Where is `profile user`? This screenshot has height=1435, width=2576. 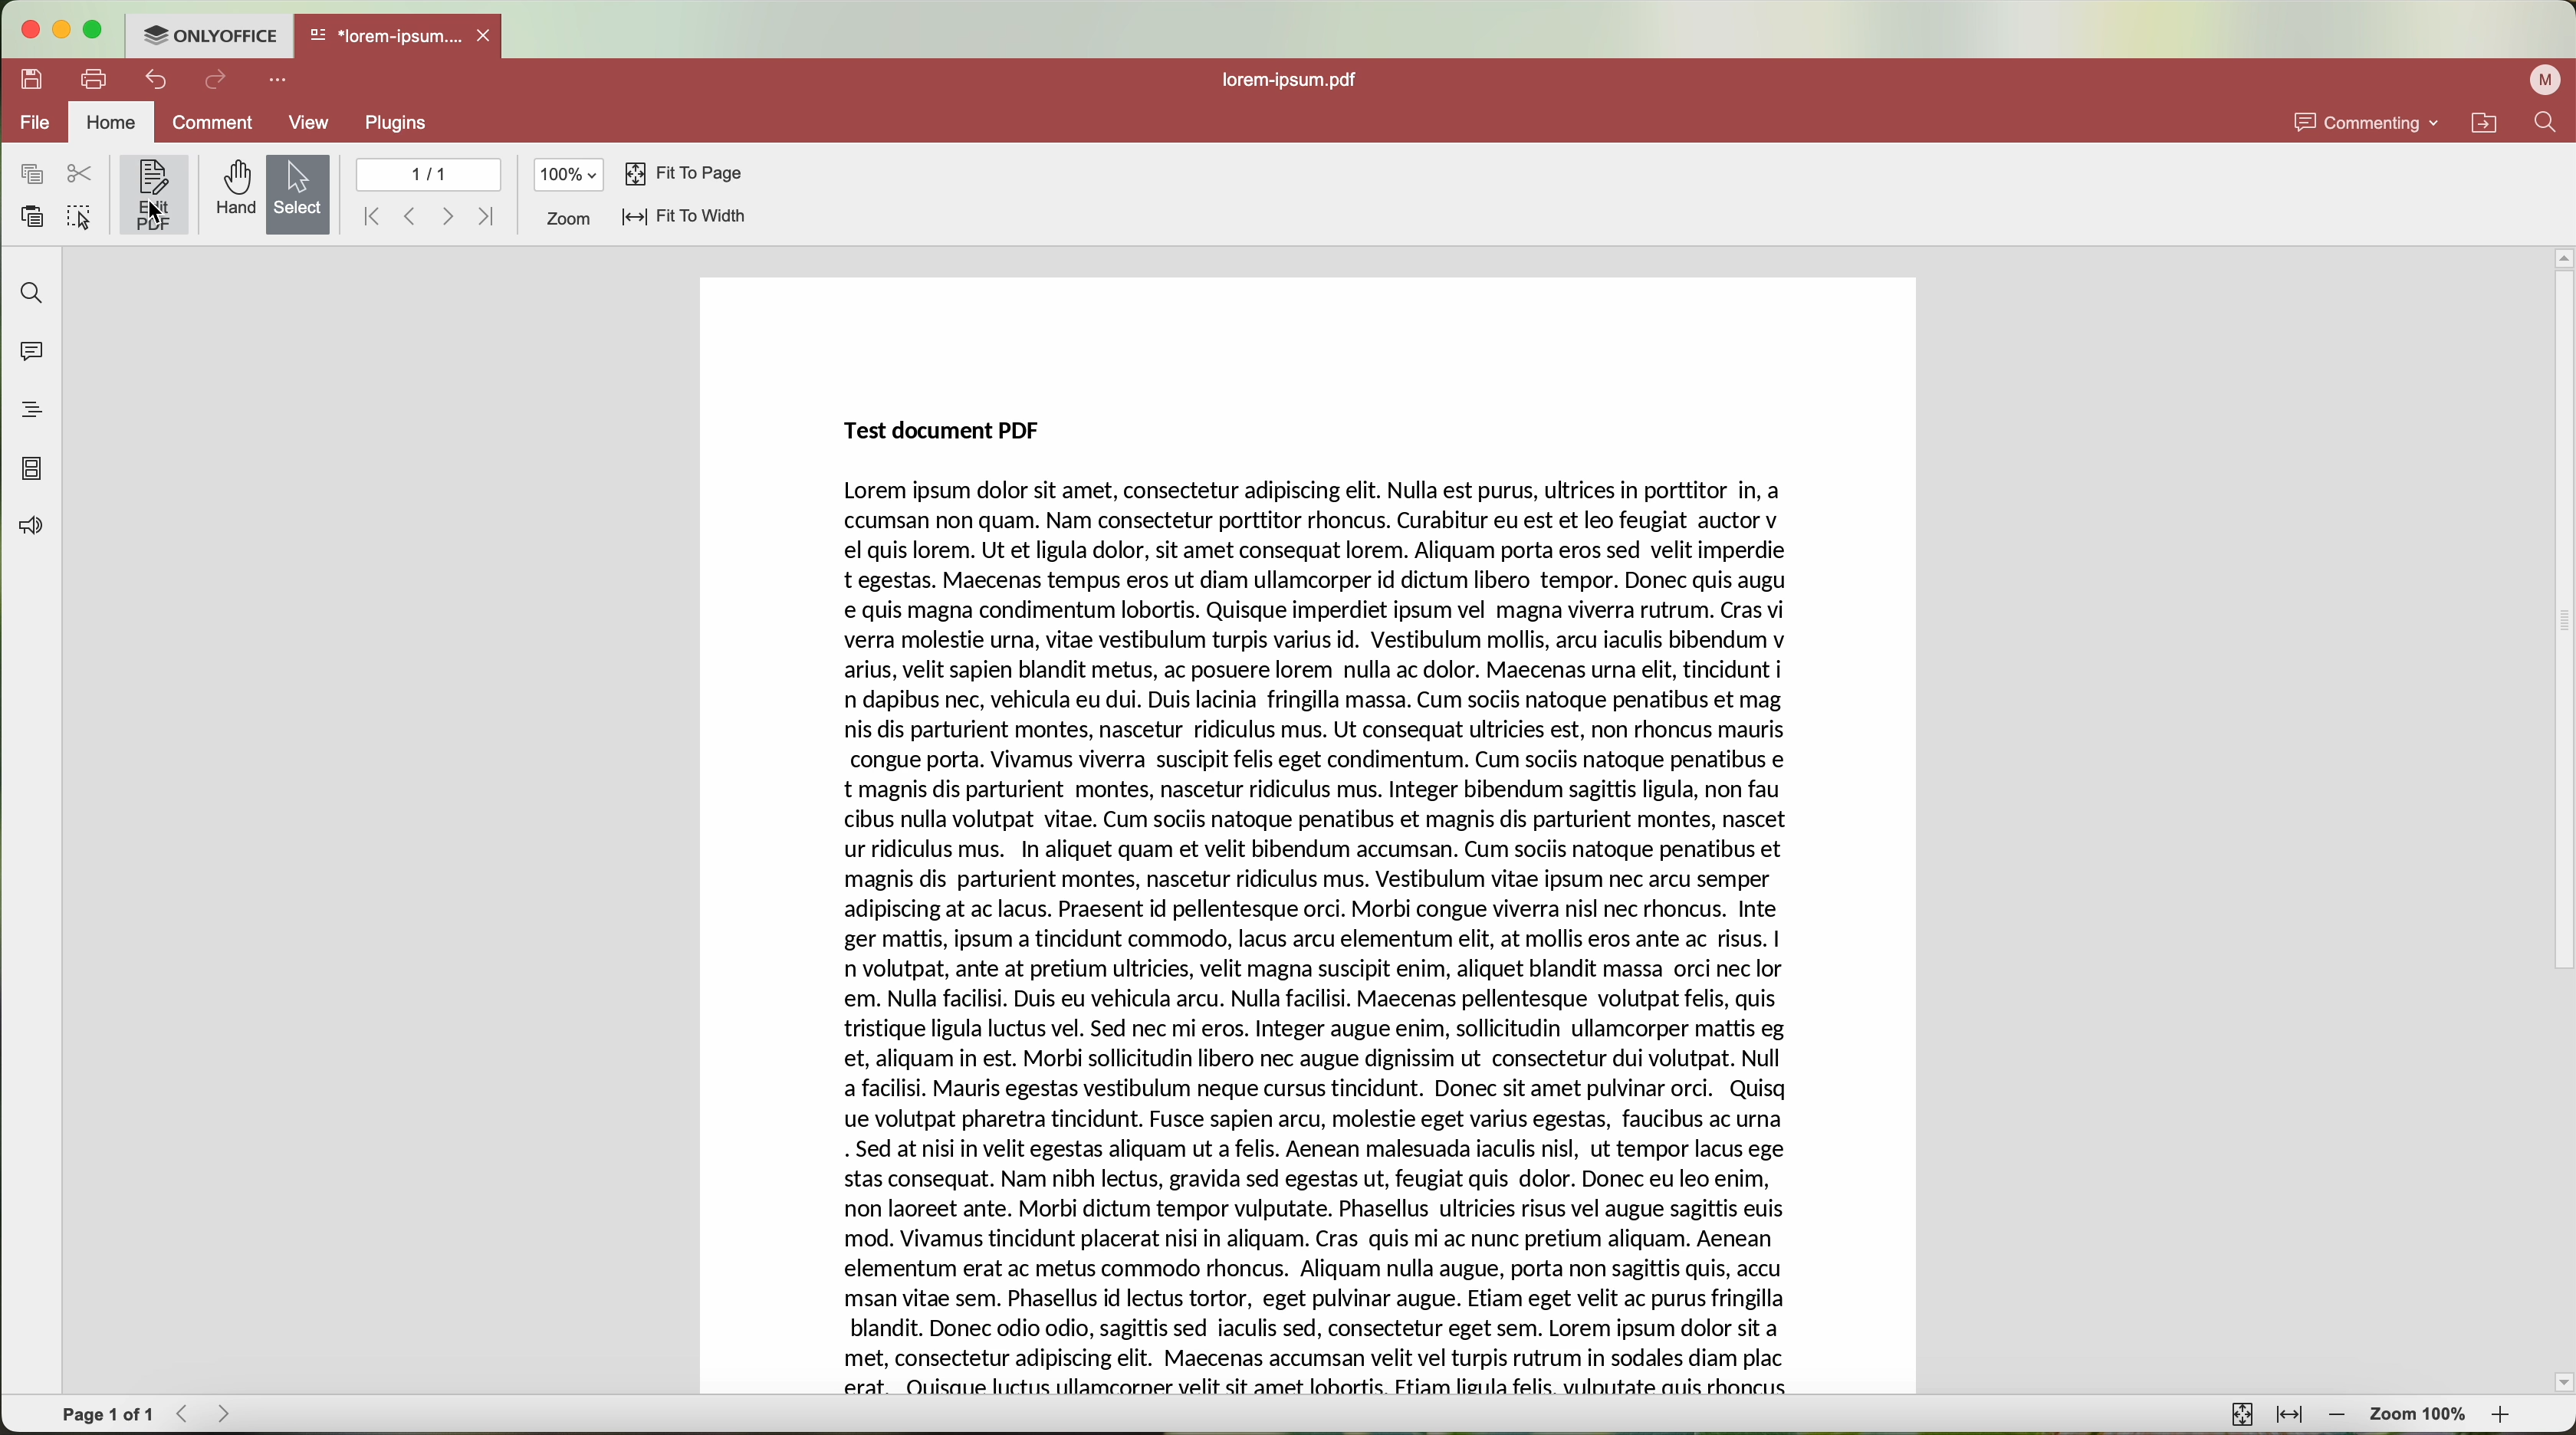
profile user is located at coordinates (2547, 81).